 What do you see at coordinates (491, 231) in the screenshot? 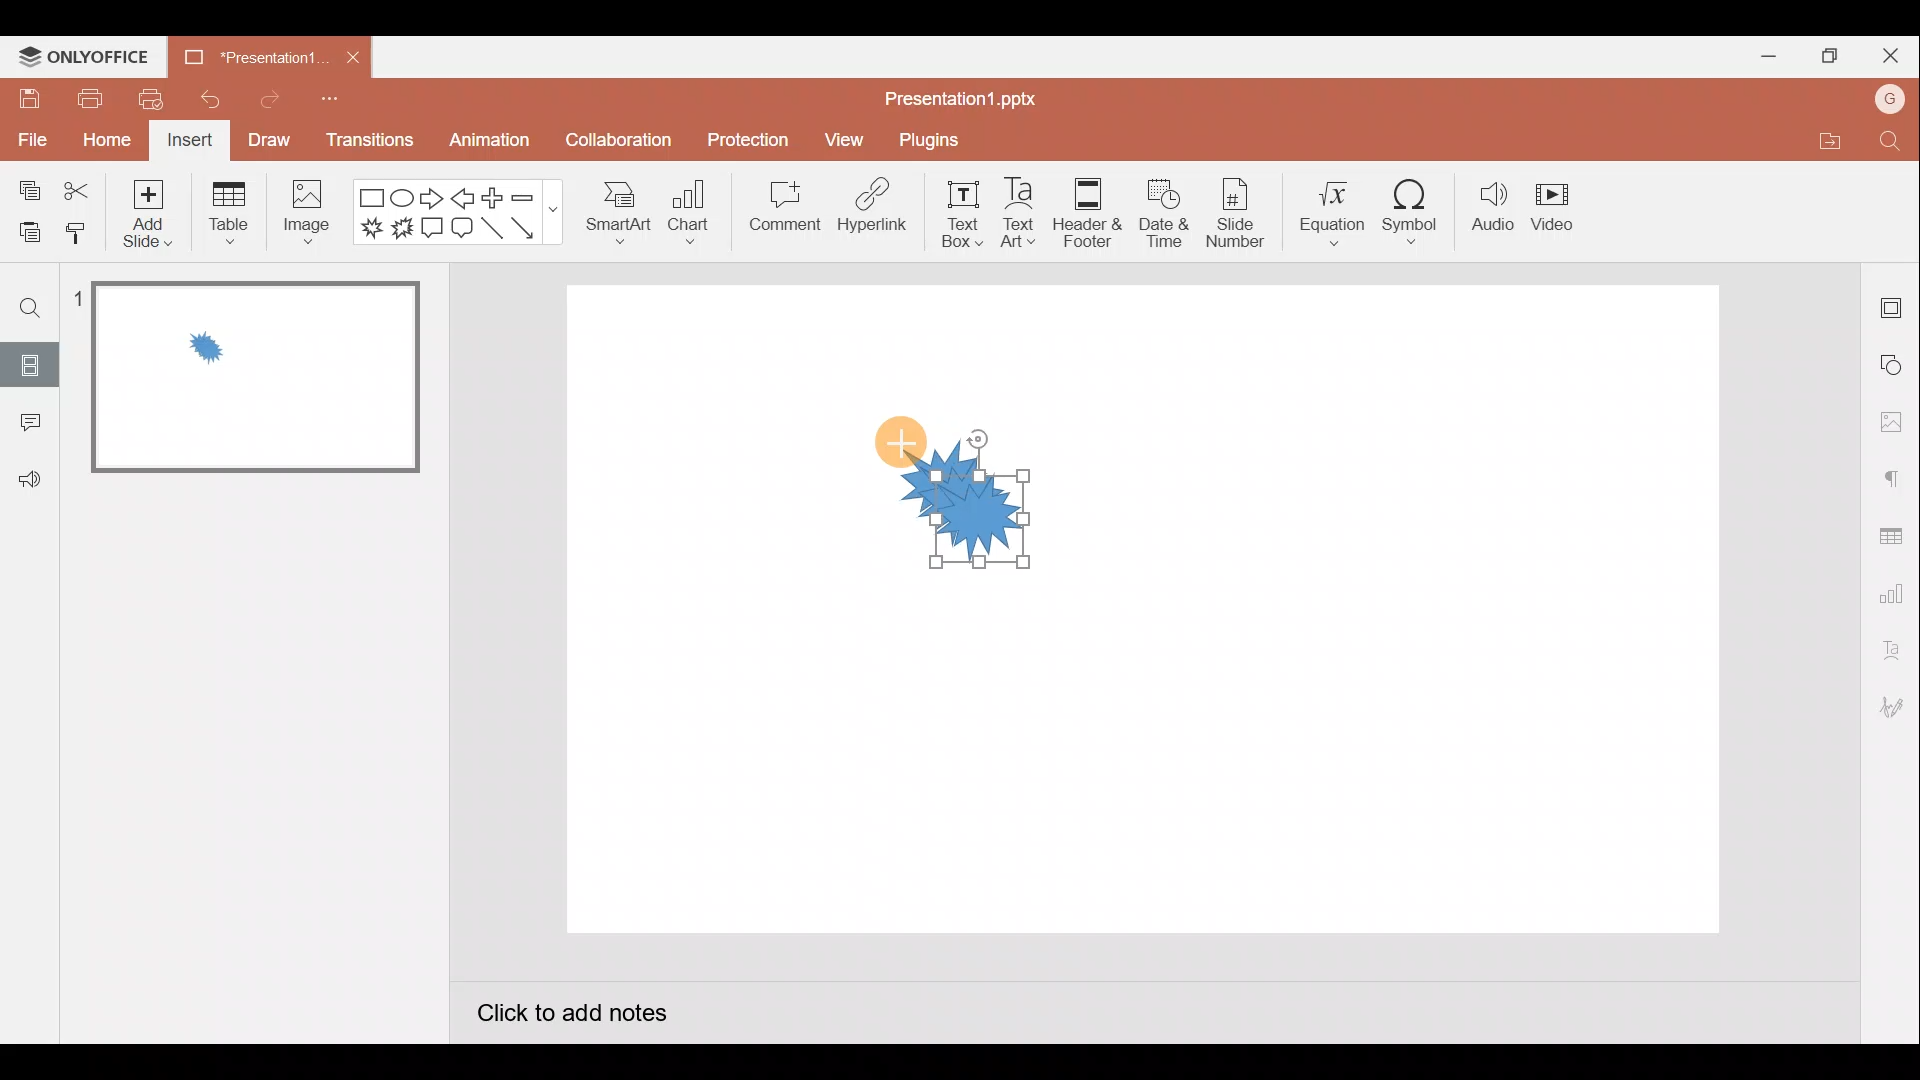
I see `Line` at bounding box center [491, 231].